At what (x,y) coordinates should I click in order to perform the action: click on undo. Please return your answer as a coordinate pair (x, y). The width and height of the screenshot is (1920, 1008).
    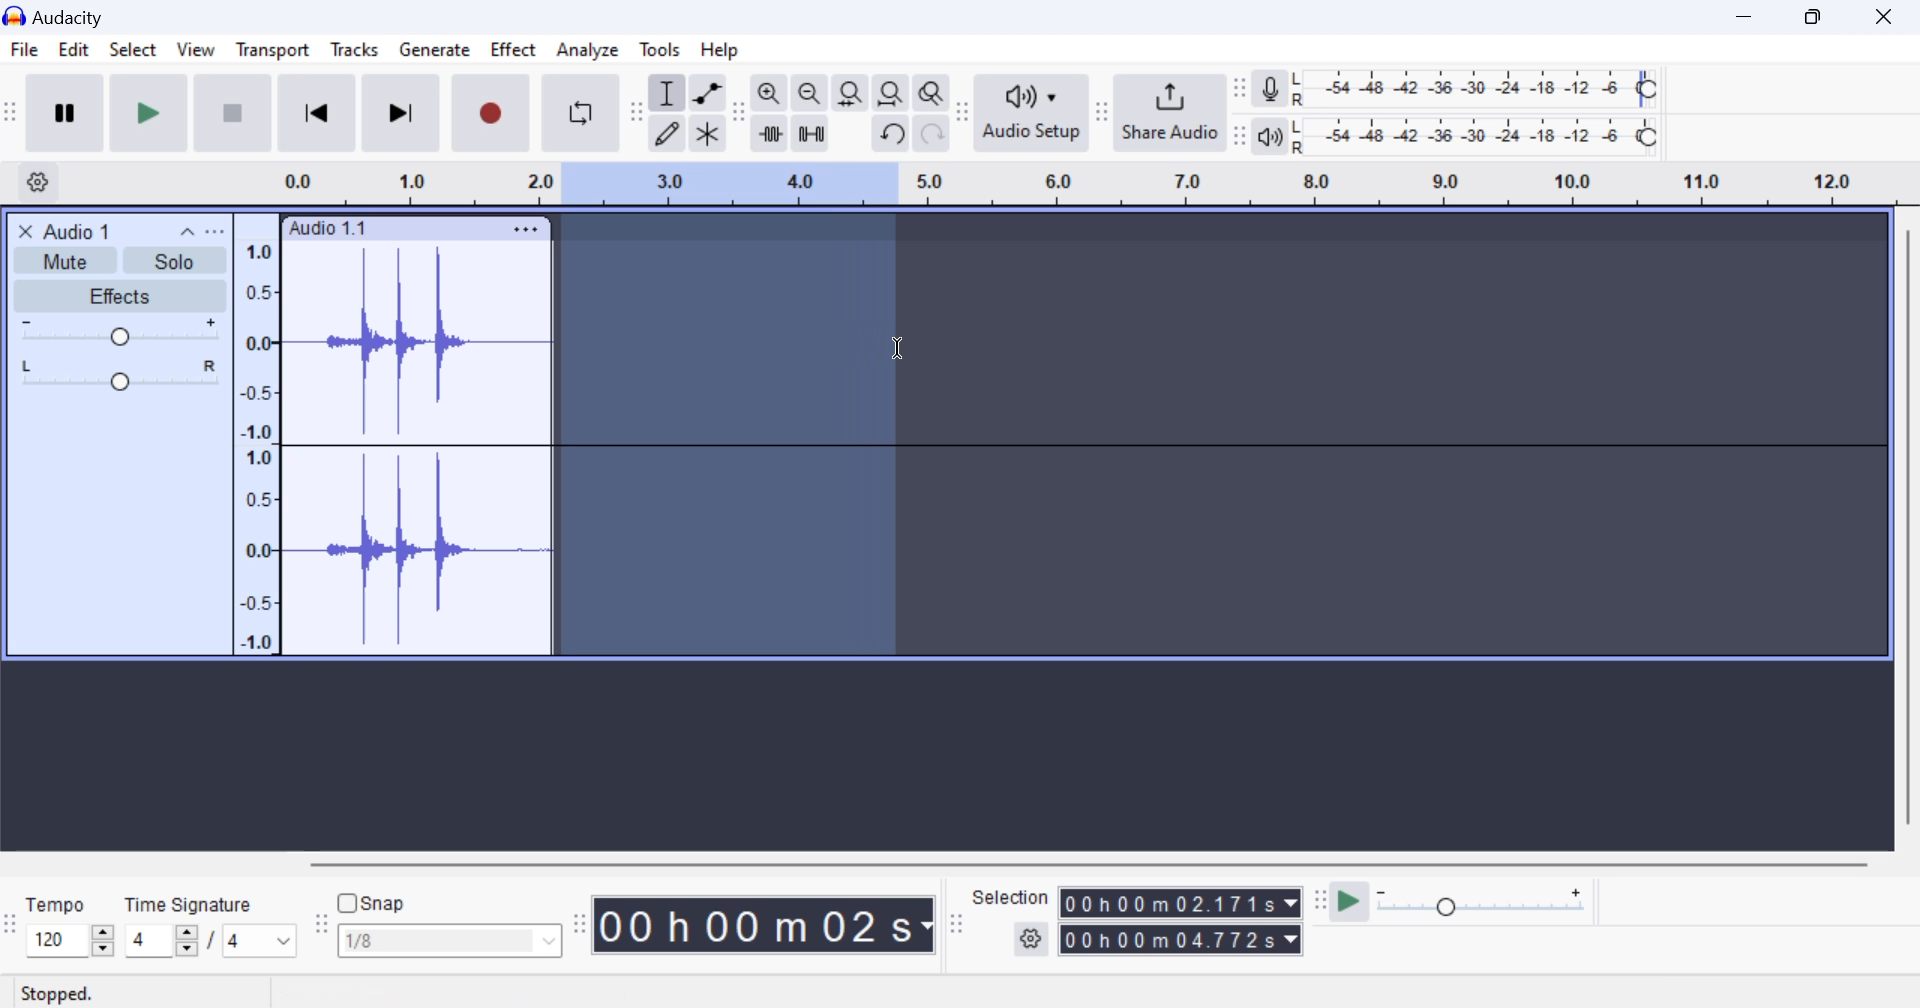
    Looking at the image, I should click on (893, 134).